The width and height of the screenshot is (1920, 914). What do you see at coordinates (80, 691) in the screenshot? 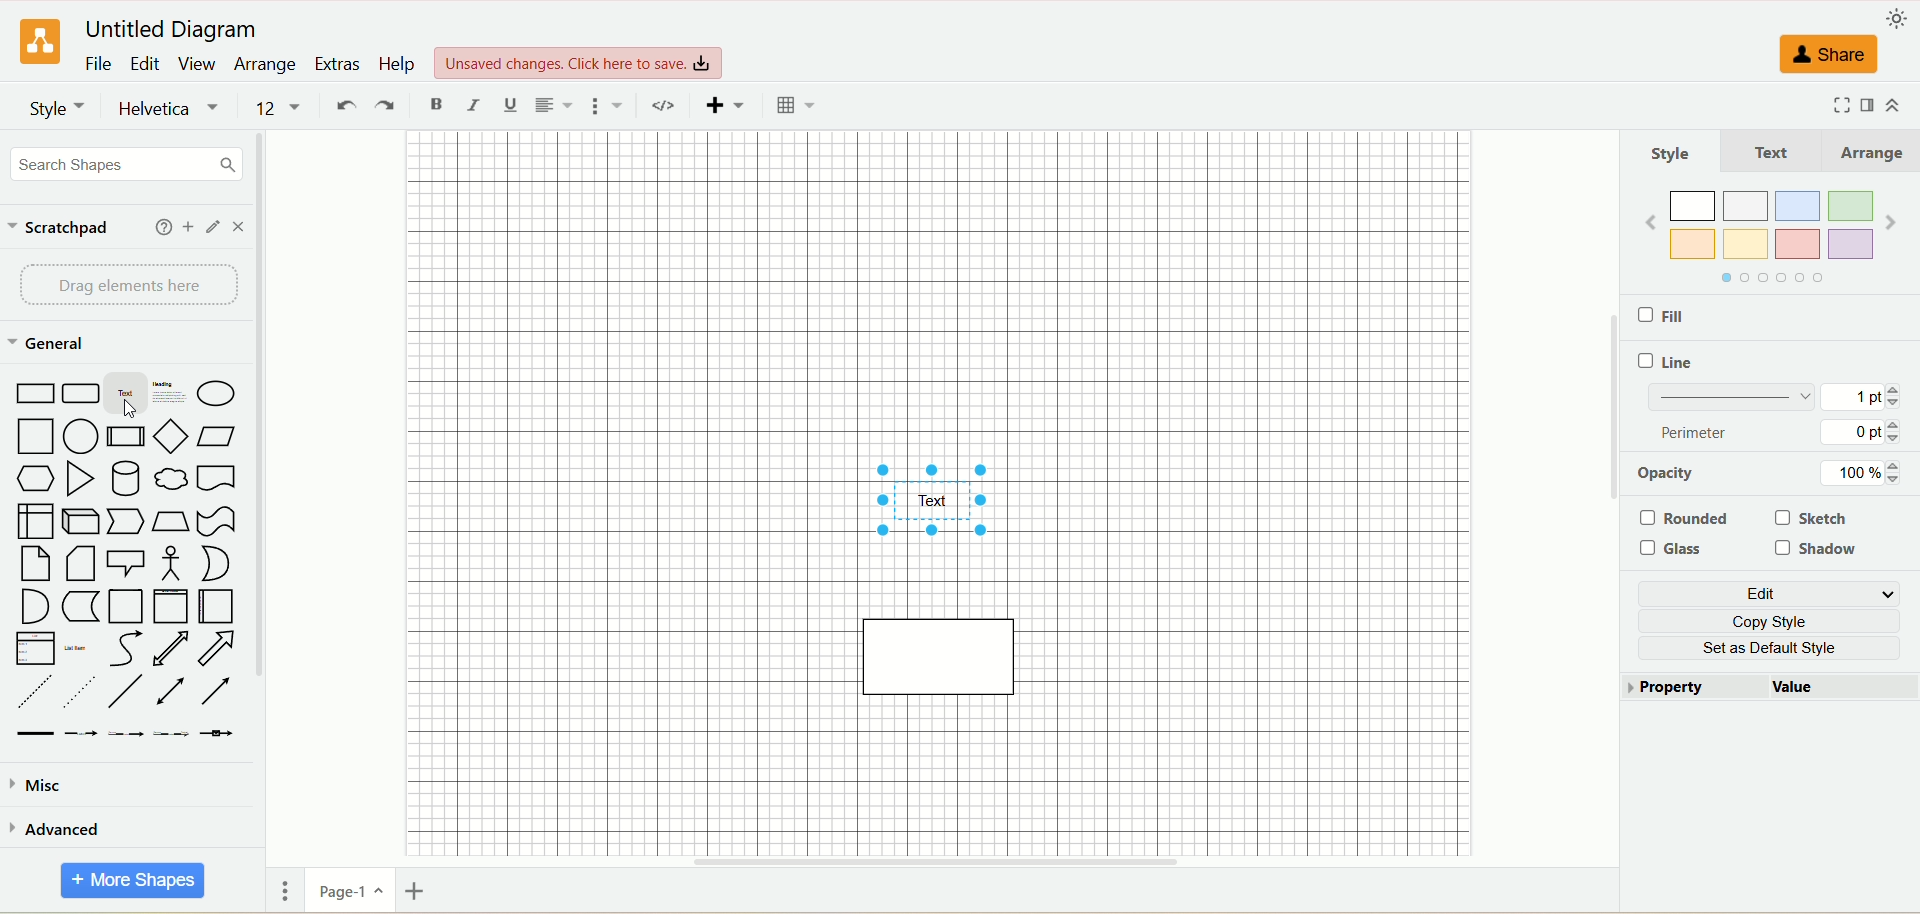
I see `dotted line` at bounding box center [80, 691].